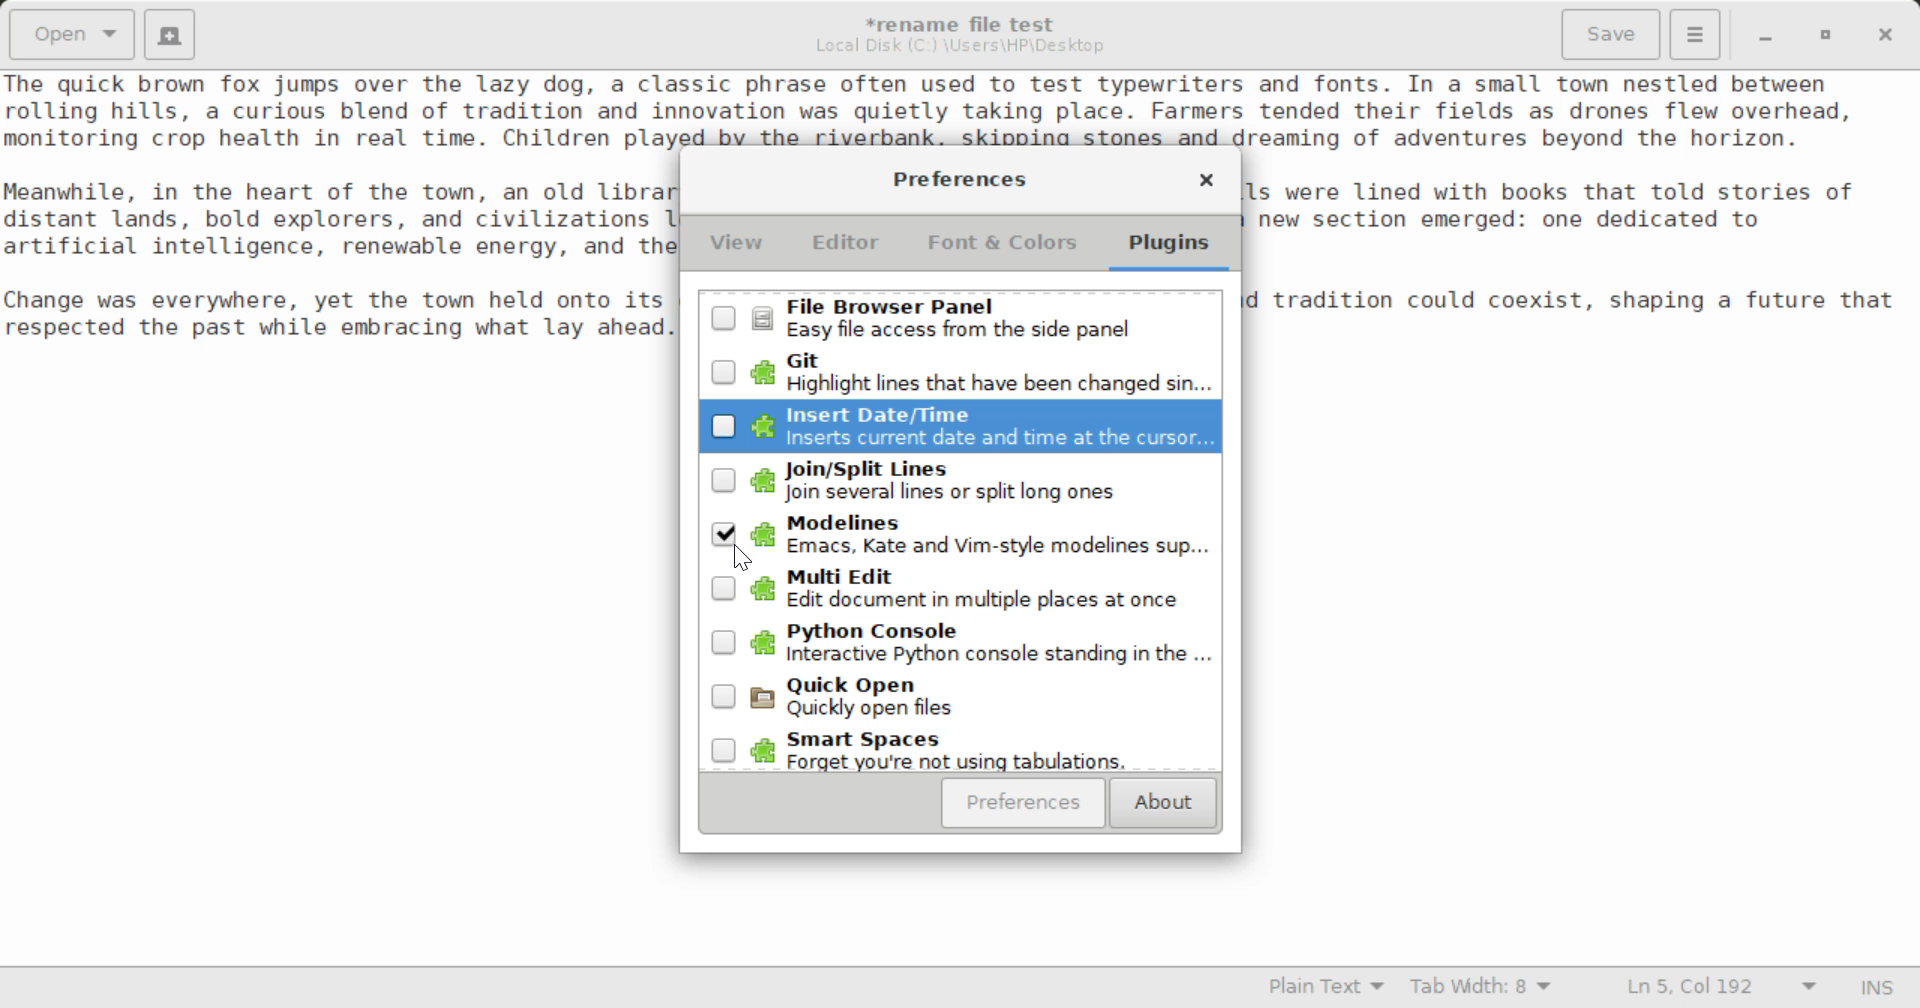 This screenshot has width=1920, height=1008. Describe the element at coordinates (959, 649) in the screenshot. I see `Unselected Python Console` at that location.